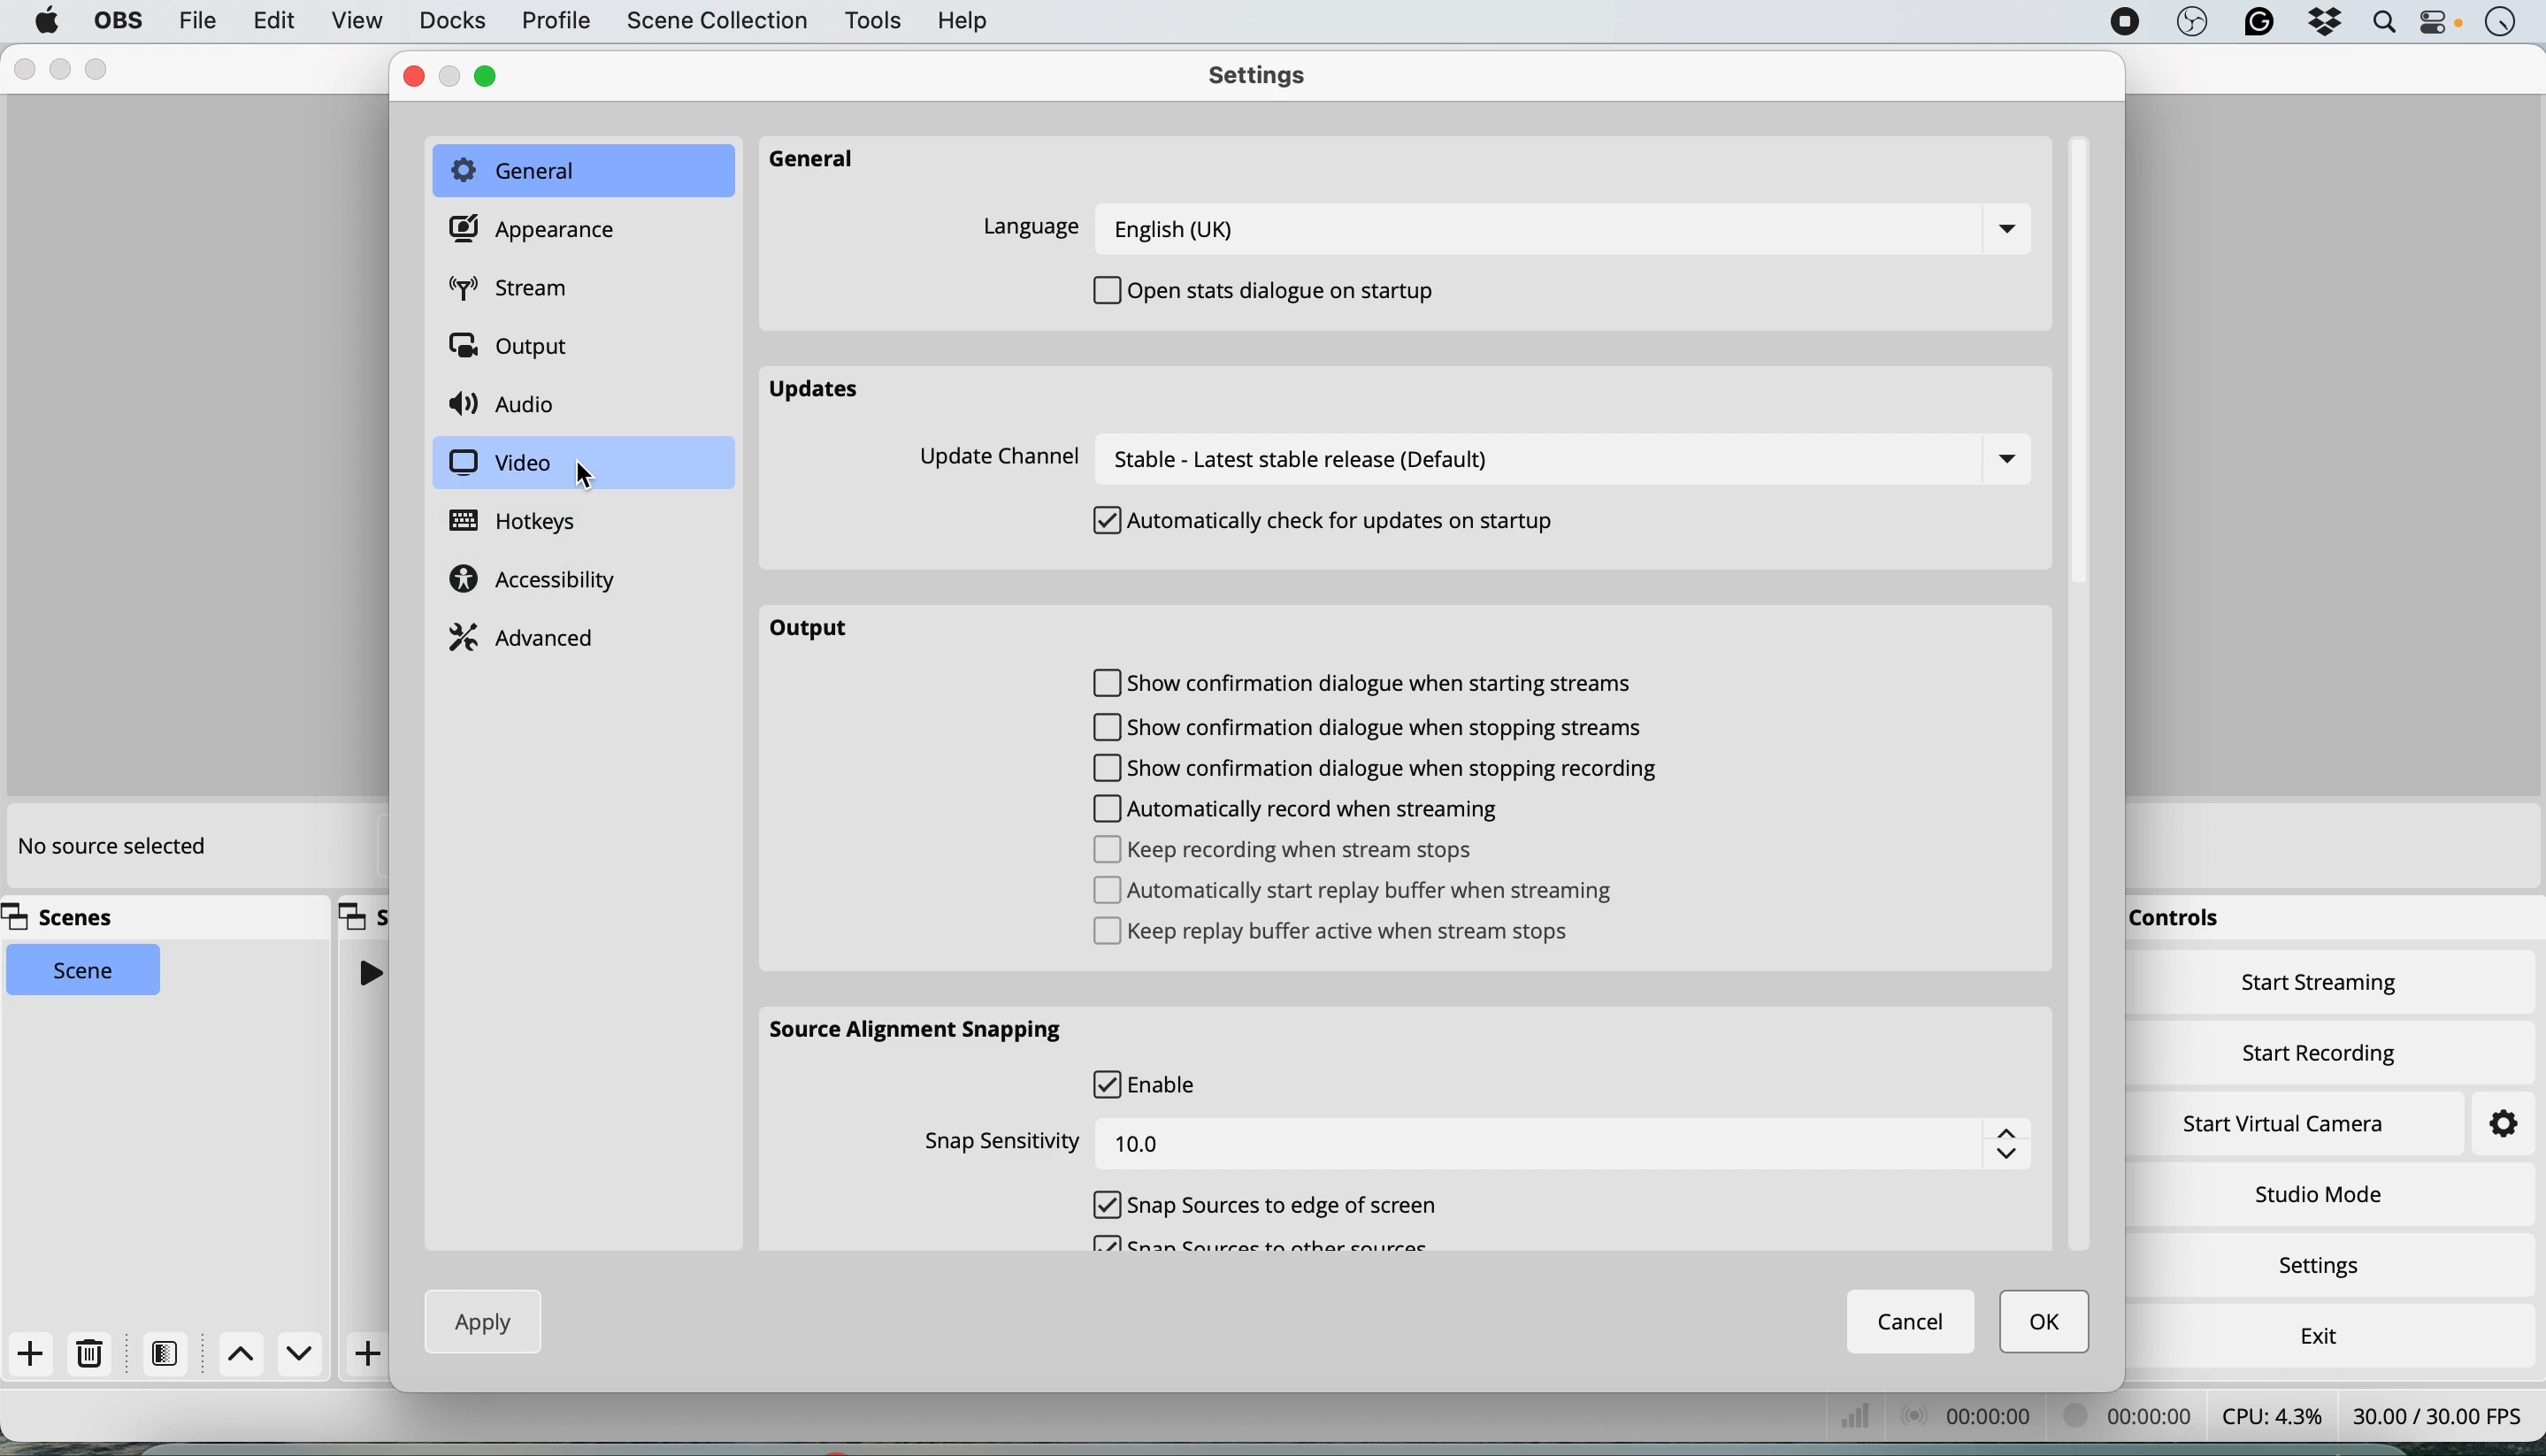  What do you see at coordinates (2257, 24) in the screenshot?
I see `grammarly` at bounding box center [2257, 24].